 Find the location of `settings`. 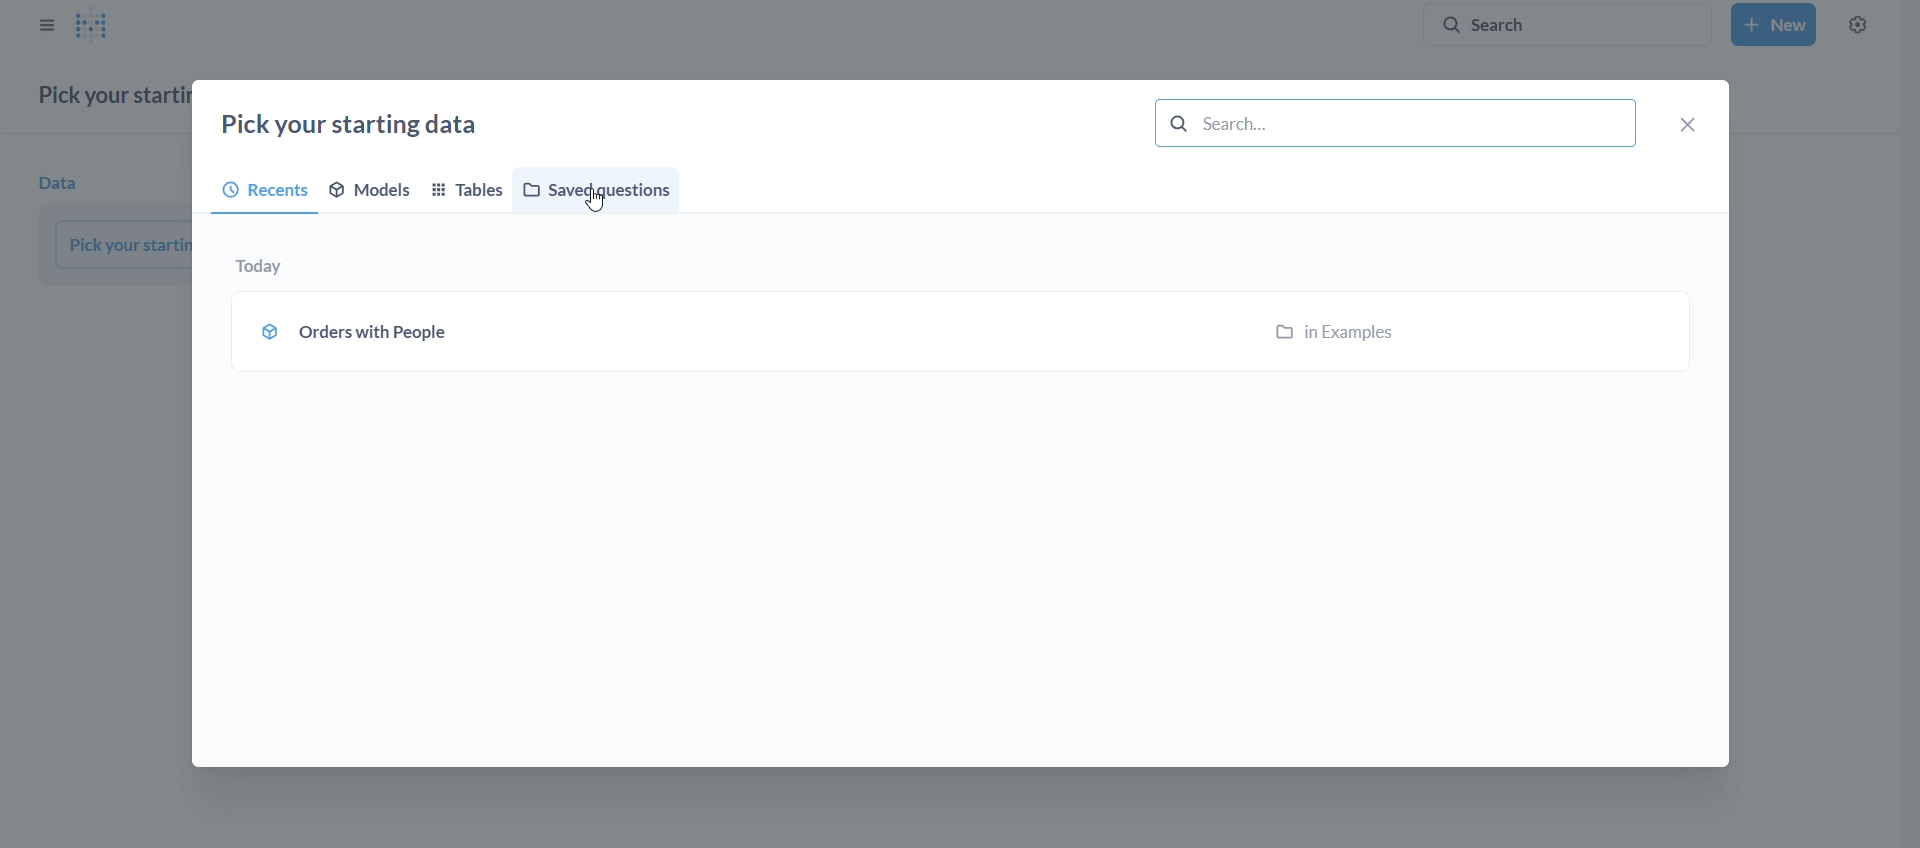

settings is located at coordinates (1857, 24).